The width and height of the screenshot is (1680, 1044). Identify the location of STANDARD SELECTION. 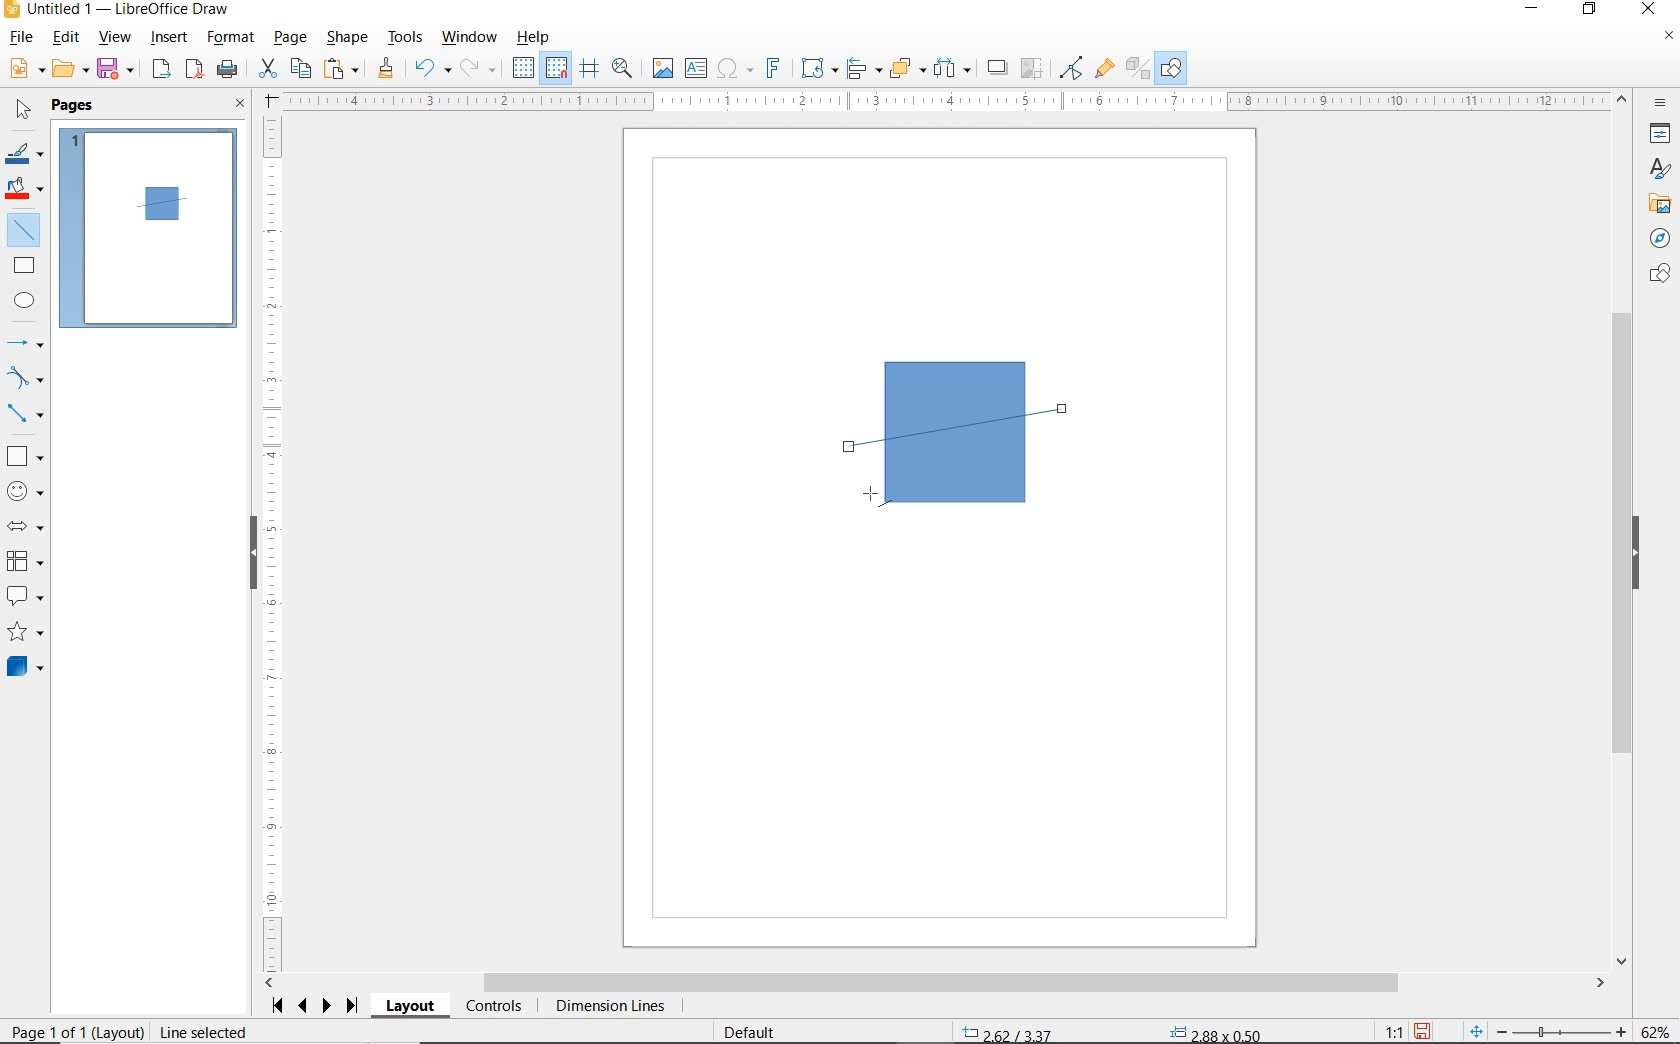
(1114, 1029).